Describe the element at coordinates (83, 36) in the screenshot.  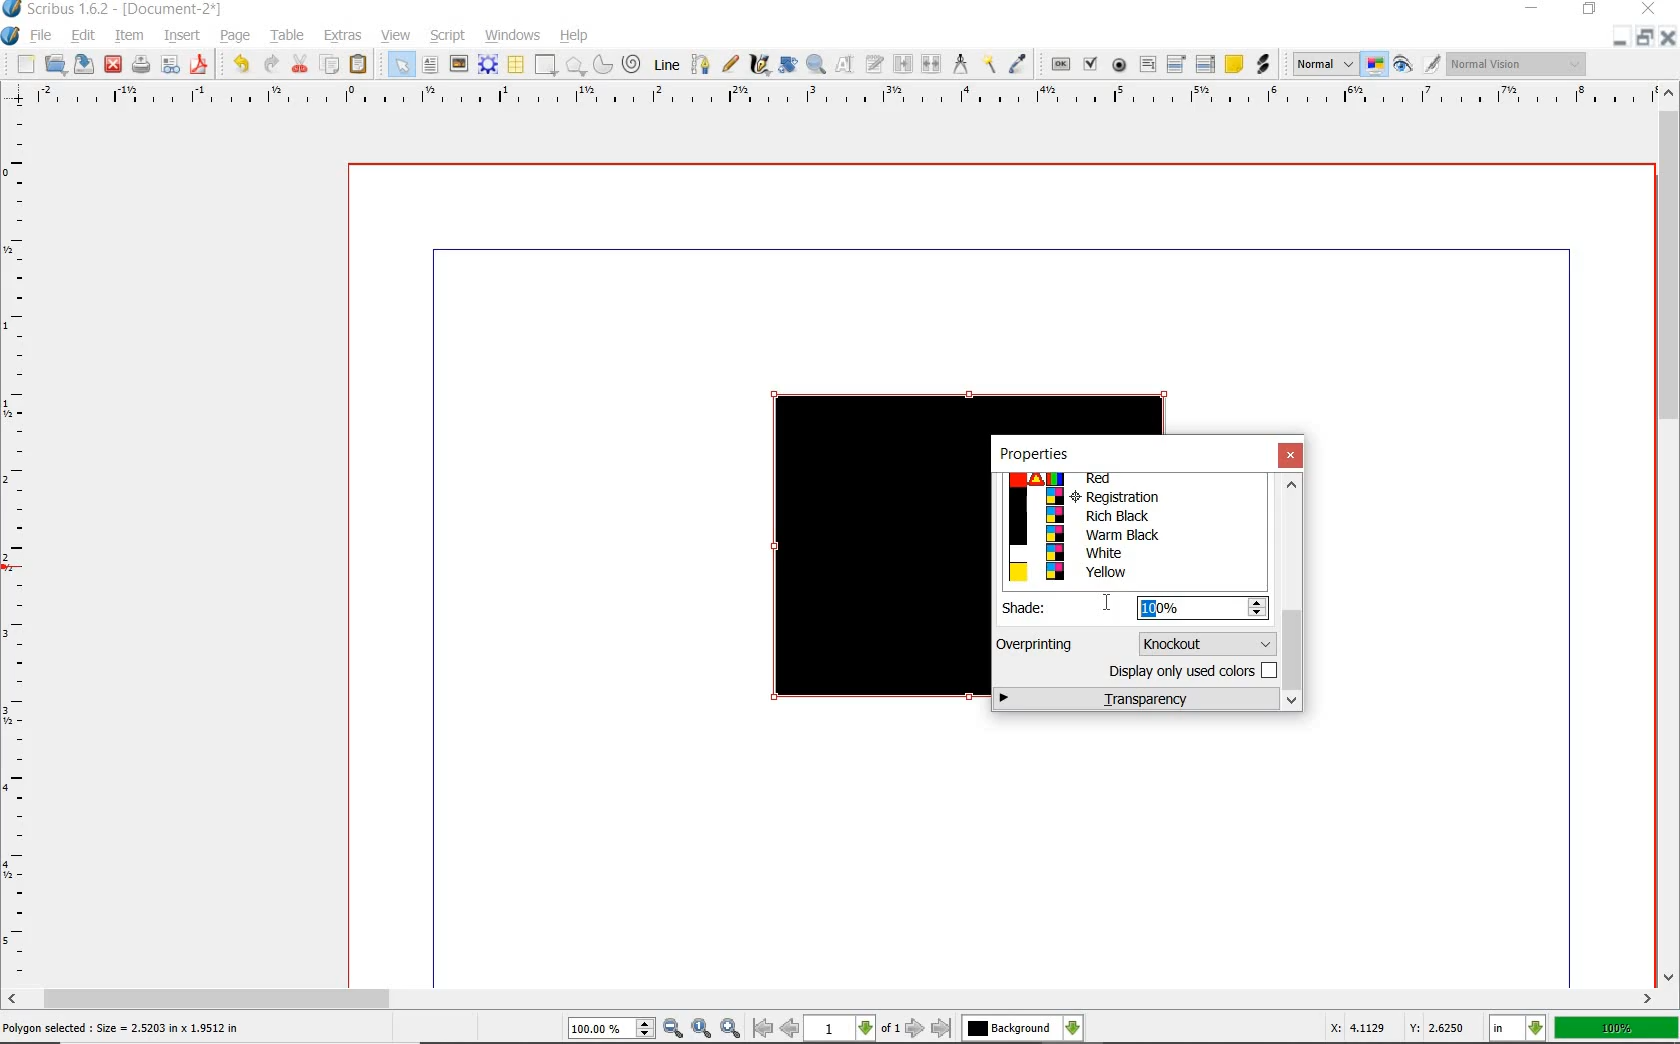
I see `edit` at that location.